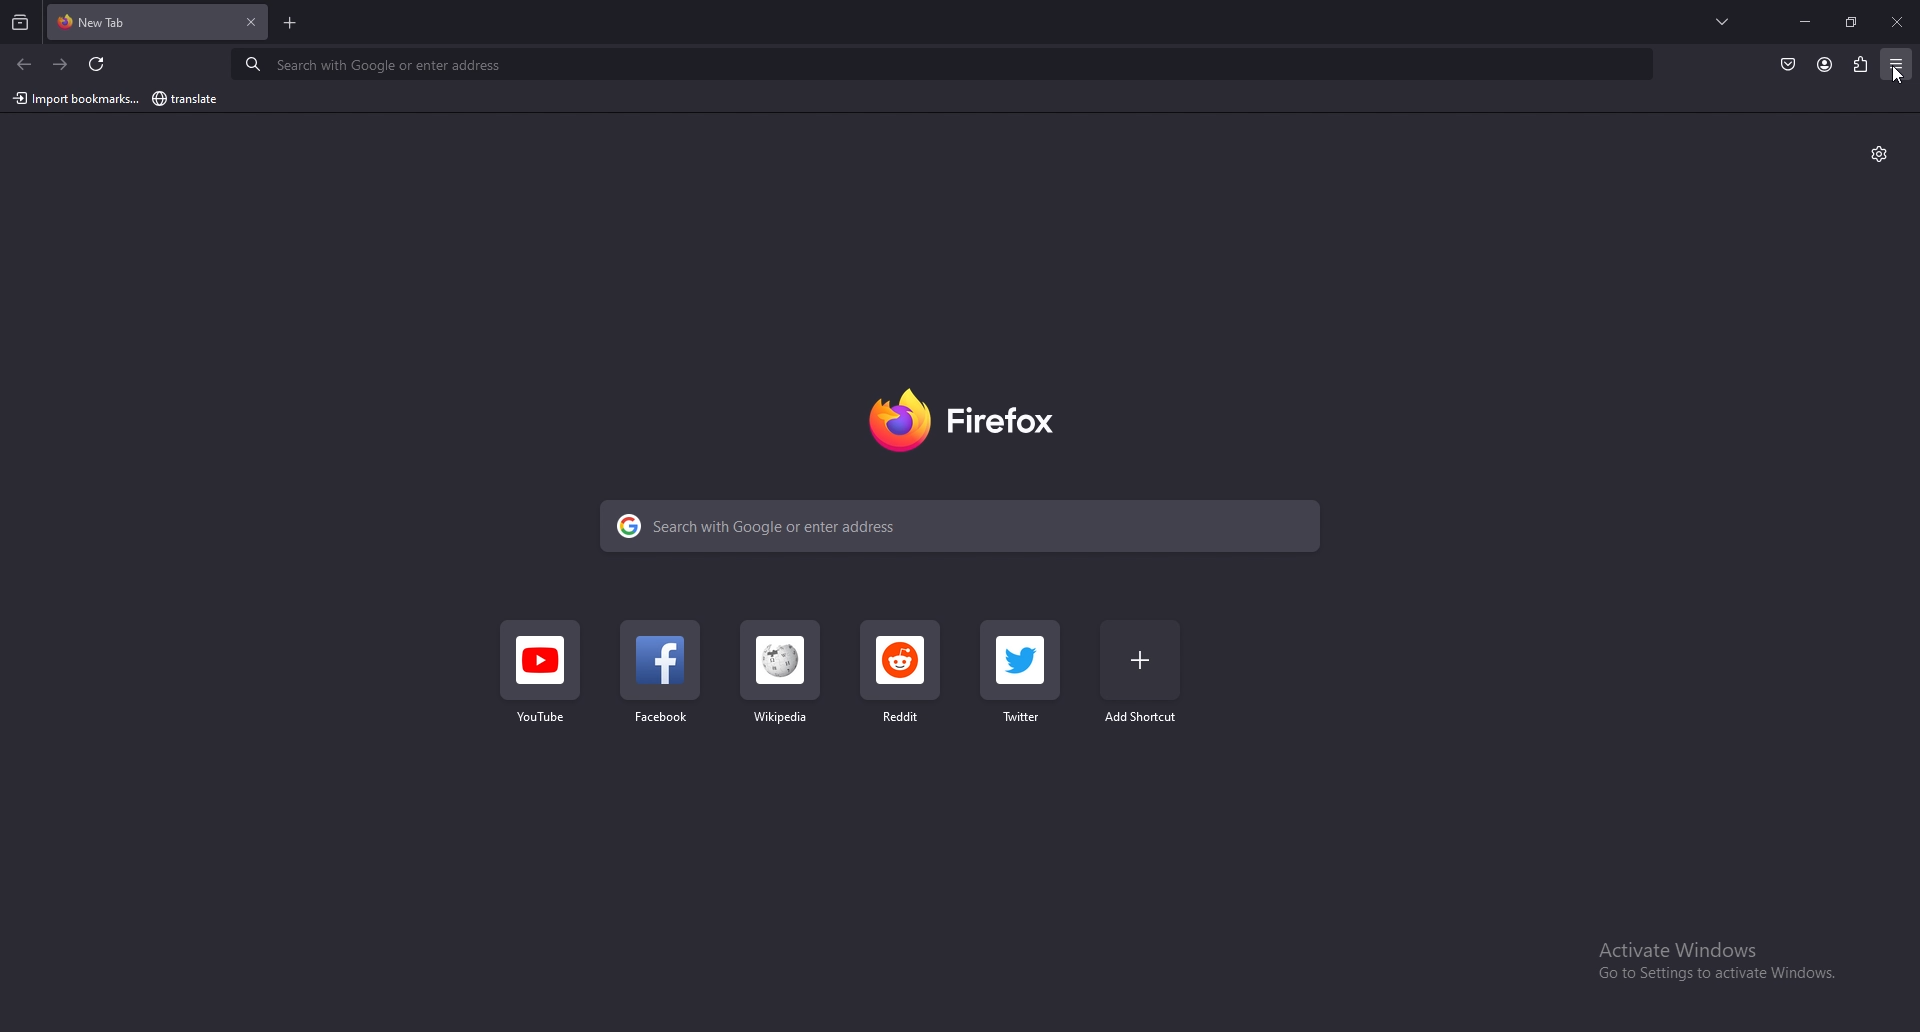  Describe the element at coordinates (1898, 22) in the screenshot. I see `close` at that location.